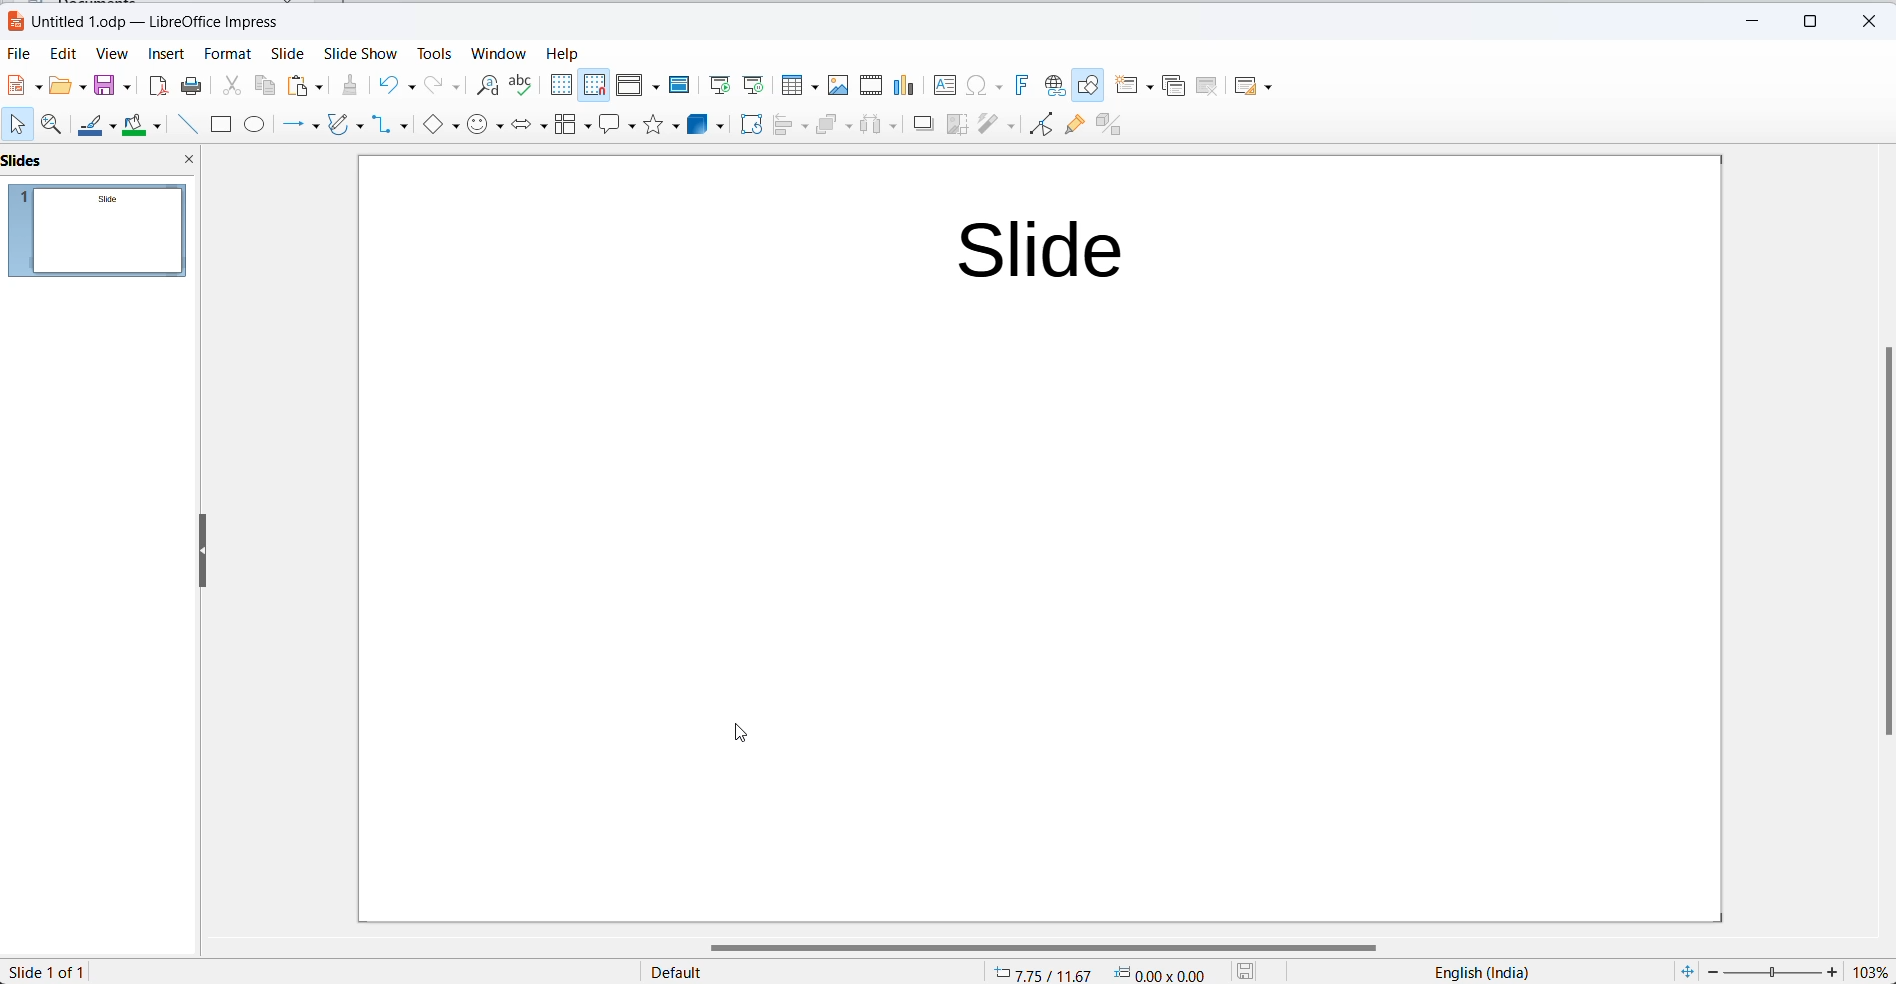 The height and width of the screenshot is (984, 1896). I want to click on ellipse, so click(255, 124).